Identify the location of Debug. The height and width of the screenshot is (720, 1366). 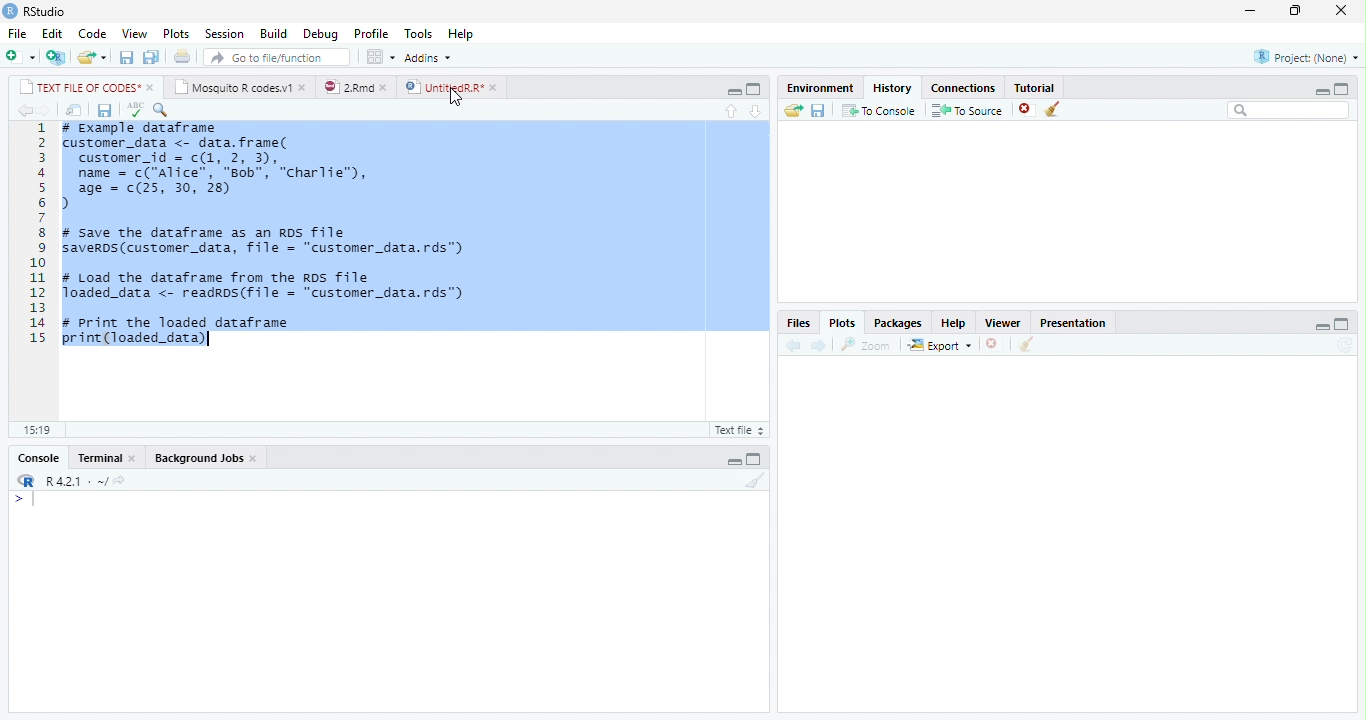
(321, 34).